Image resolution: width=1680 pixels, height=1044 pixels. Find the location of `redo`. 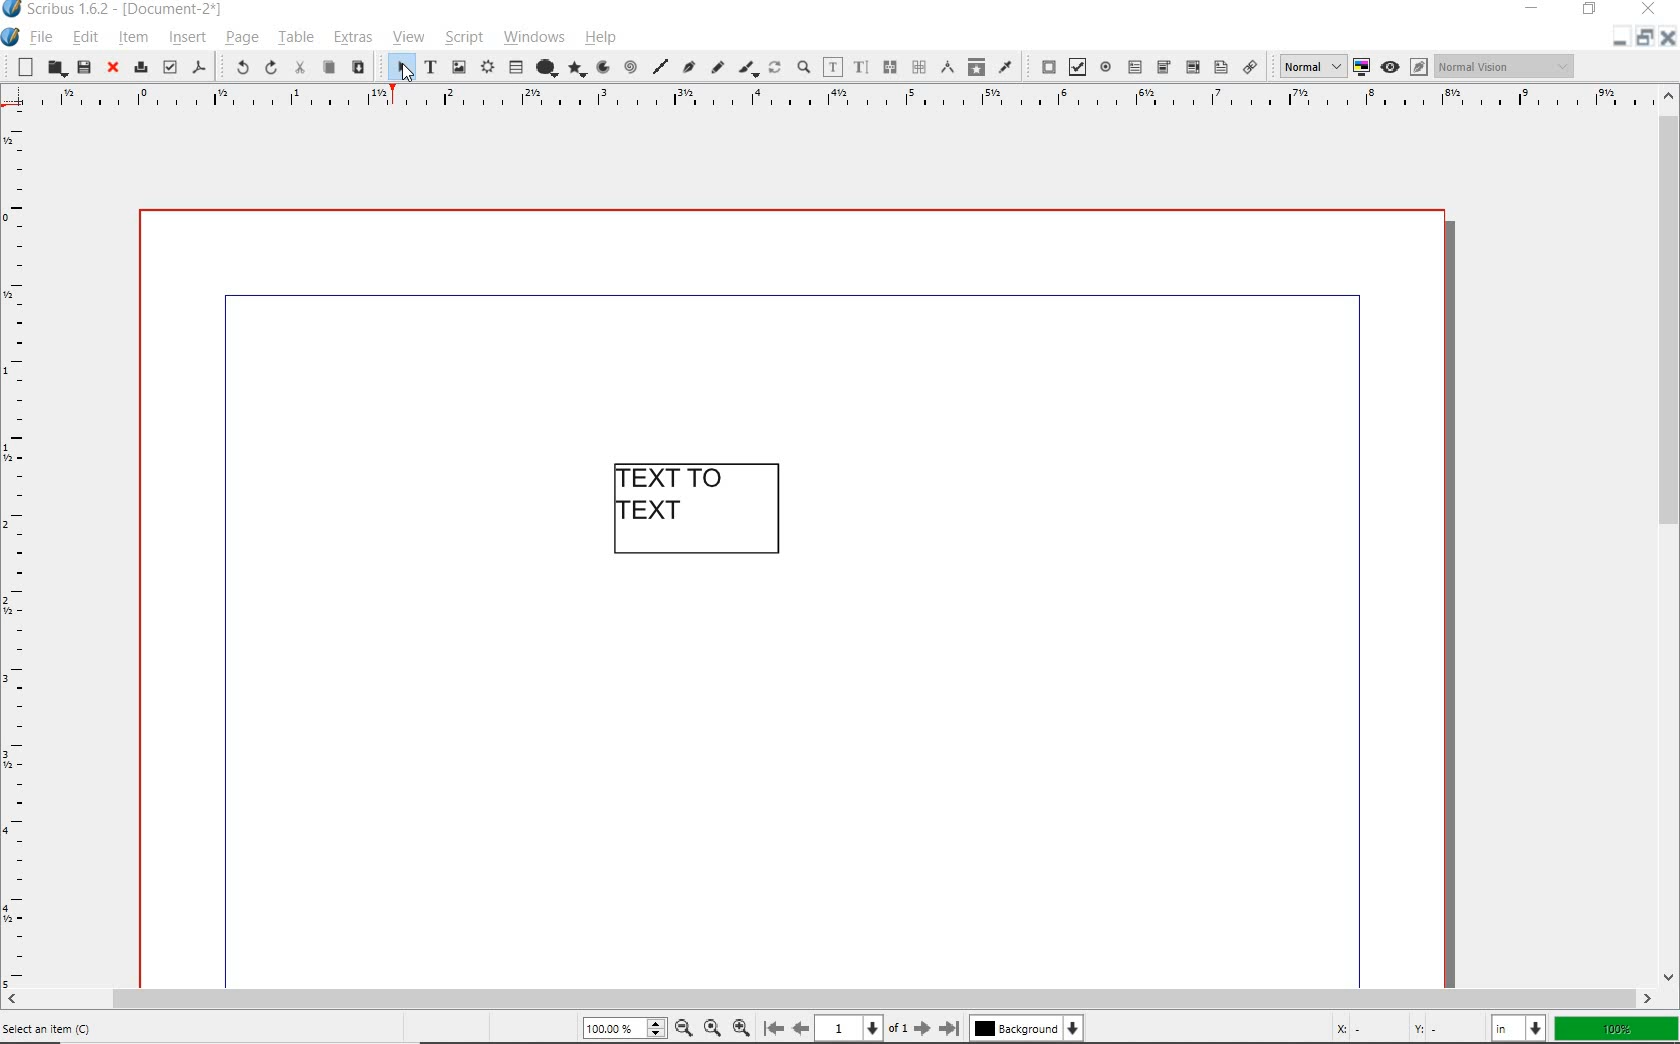

redo is located at coordinates (269, 69).